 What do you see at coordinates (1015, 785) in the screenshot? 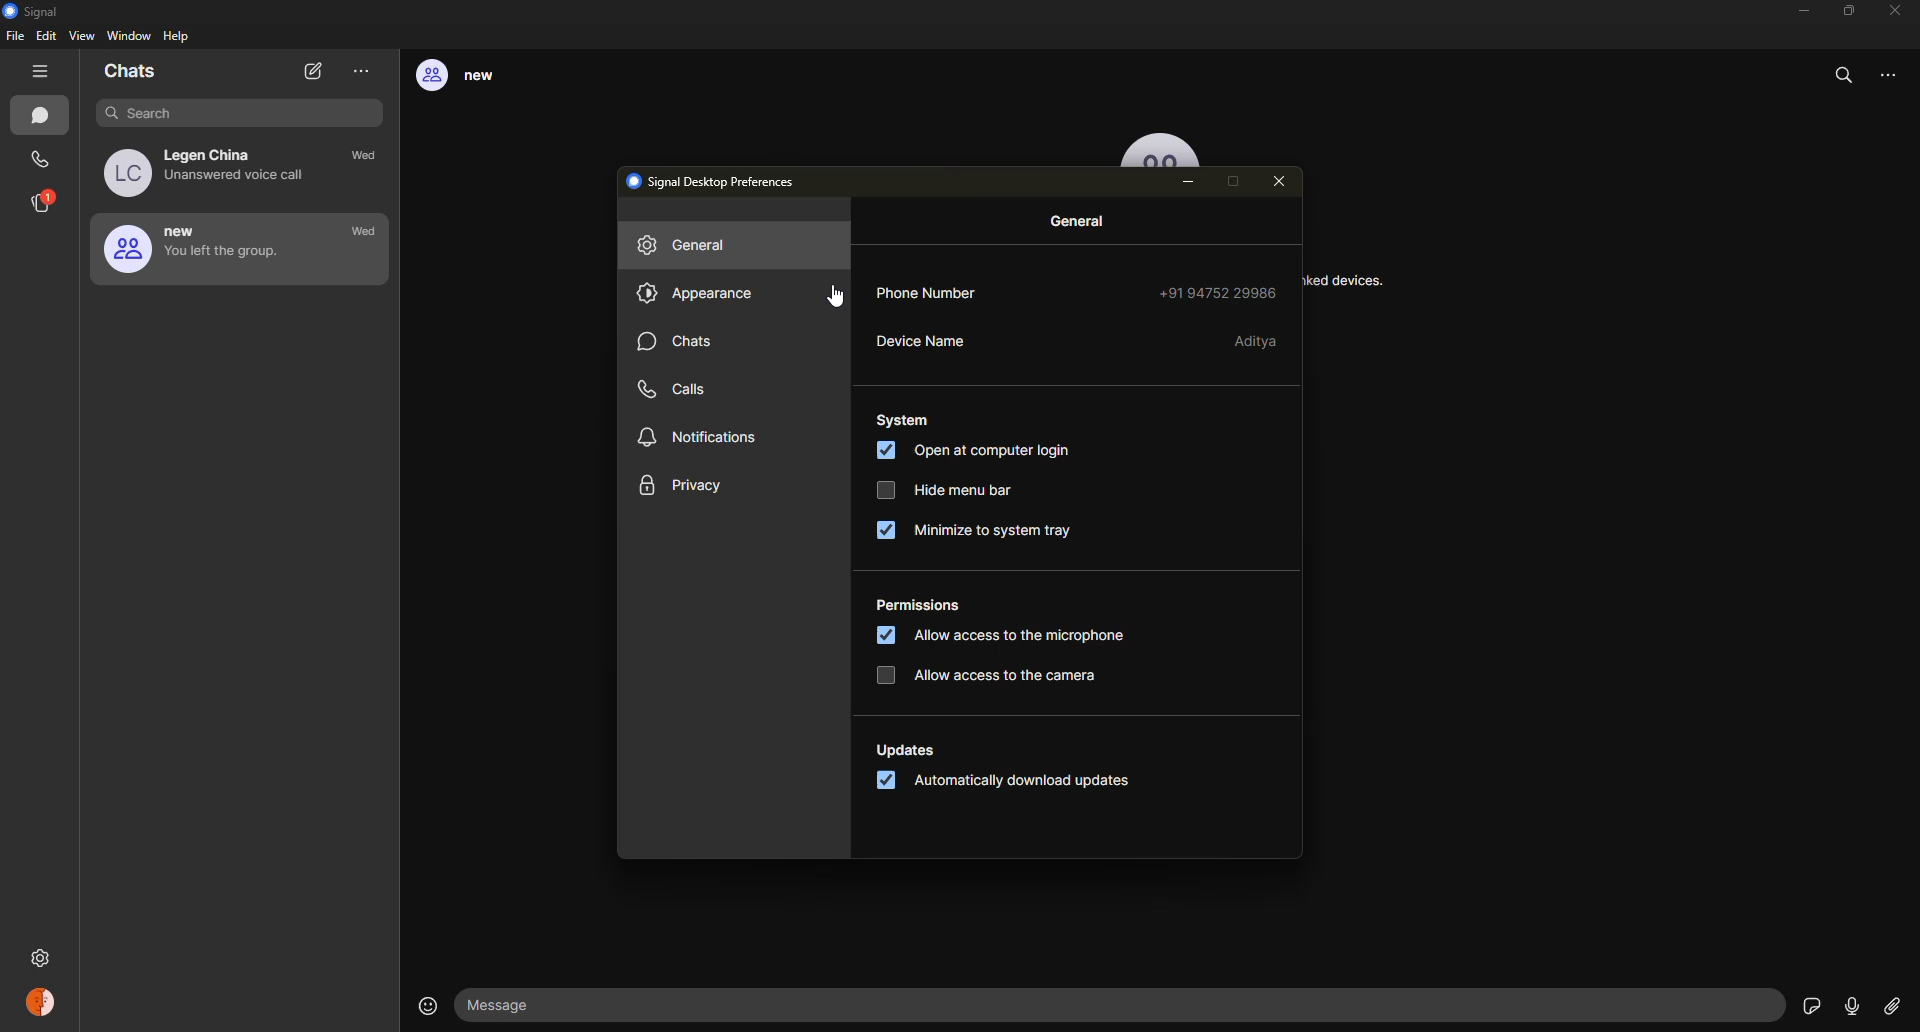
I see `automatically download updates` at bounding box center [1015, 785].